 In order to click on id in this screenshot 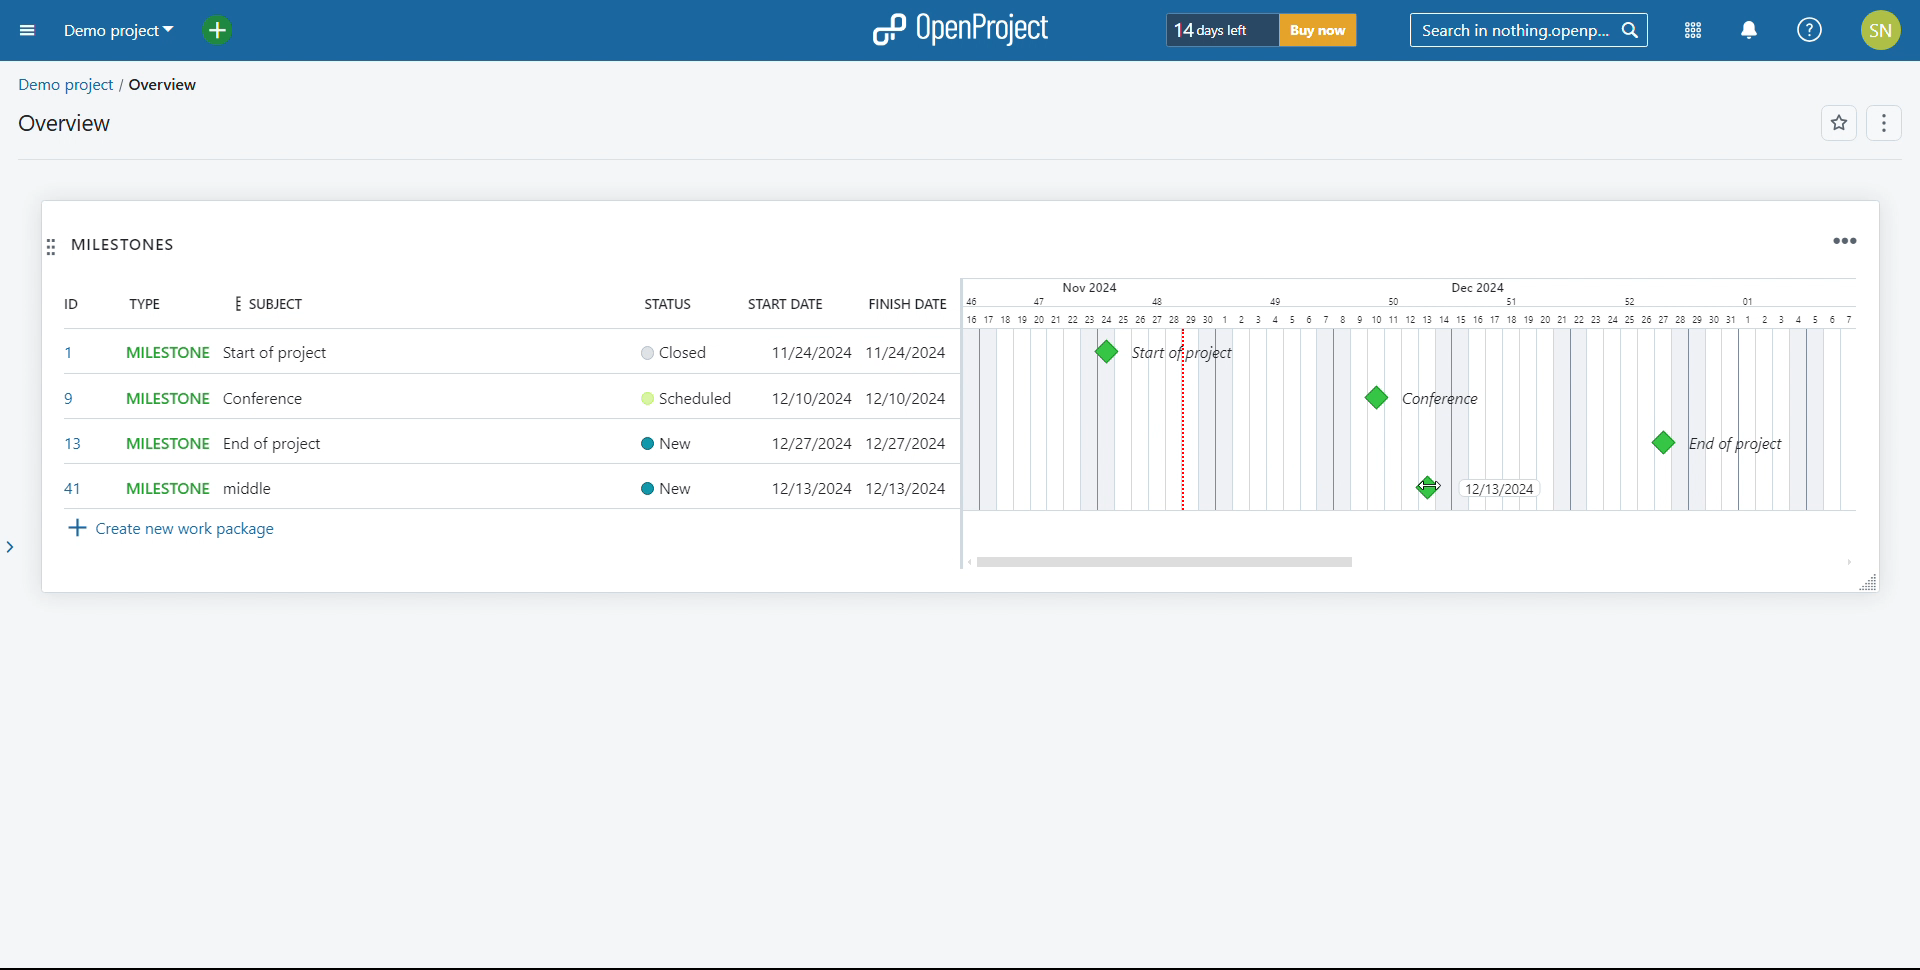, I will do `click(71, 303)`.